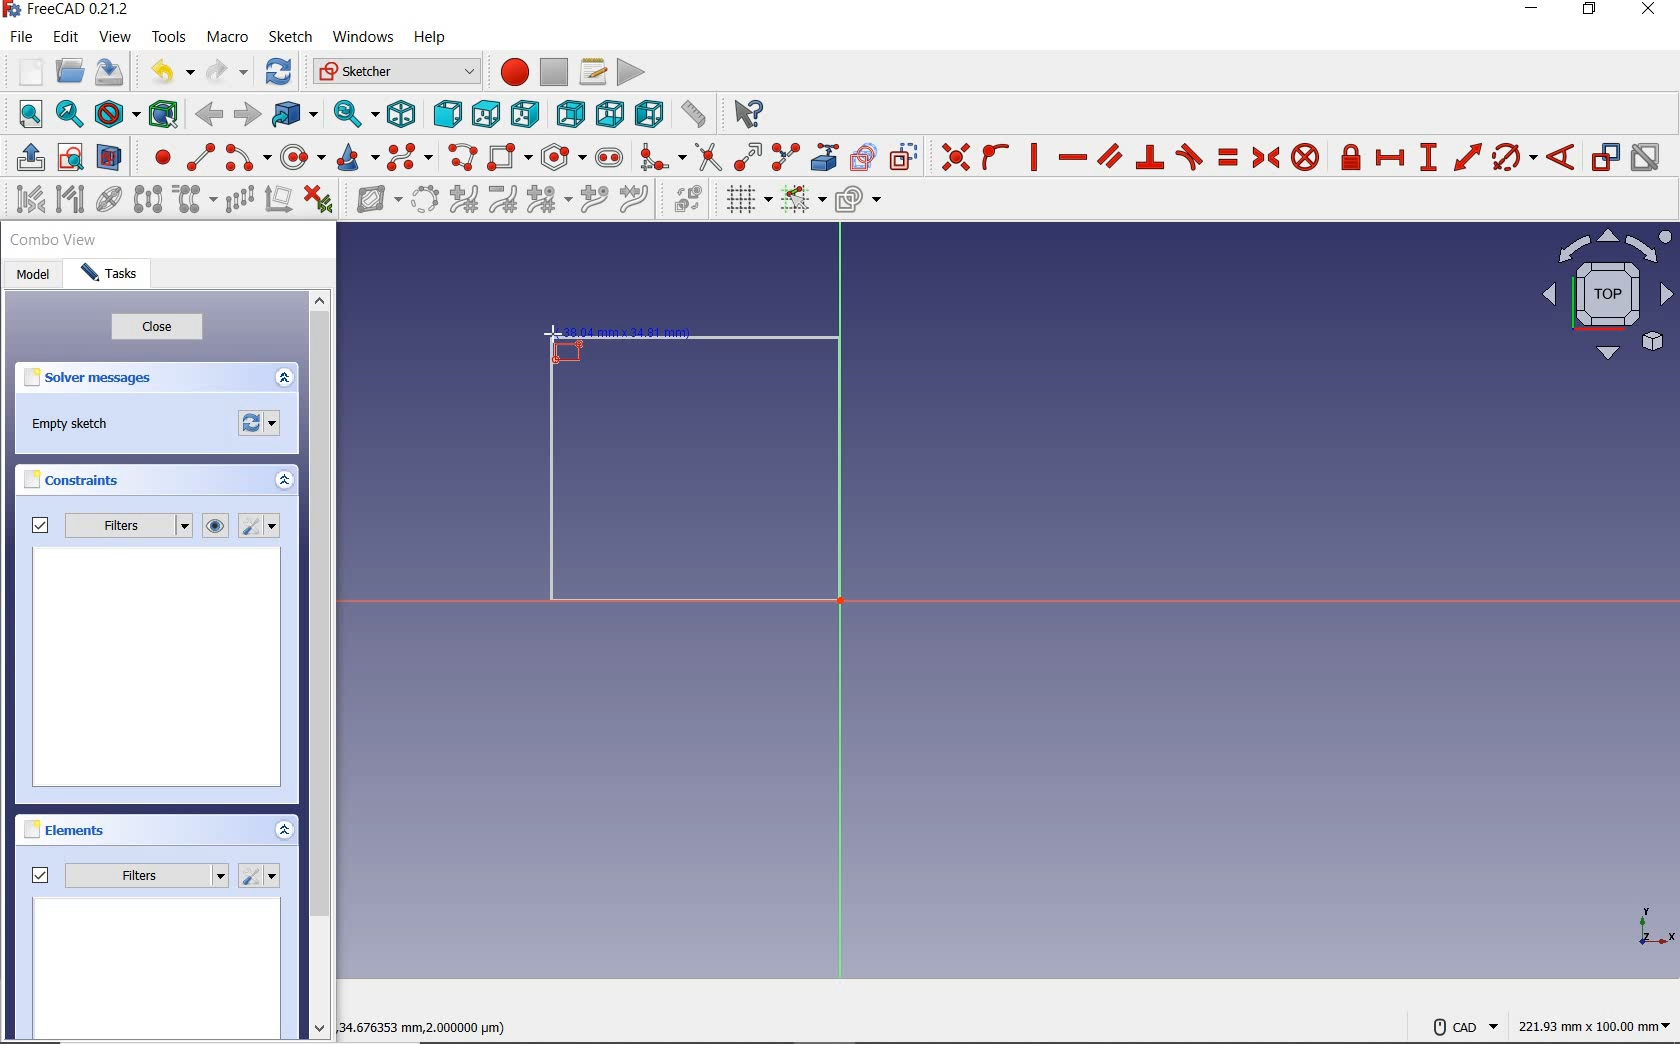 The height and width of the screenshot is (1044, 1680). Describe the element at coordinates (405, 114) in the screenshot. I see `isometric` at that location.